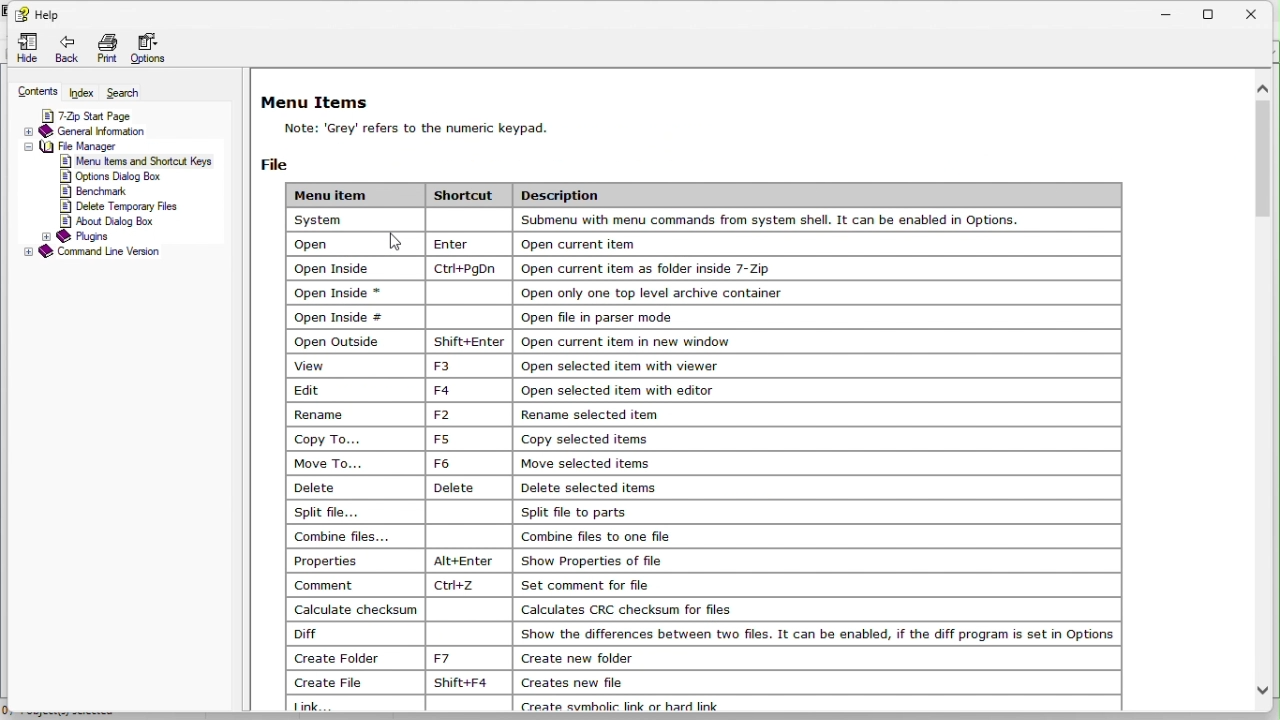 The height and width of the screenshot is (720, 1280). I want to click on | Diff | | Show the differences between two files. It can be enabled, if the diff program is set in Options, so click(703, 634).